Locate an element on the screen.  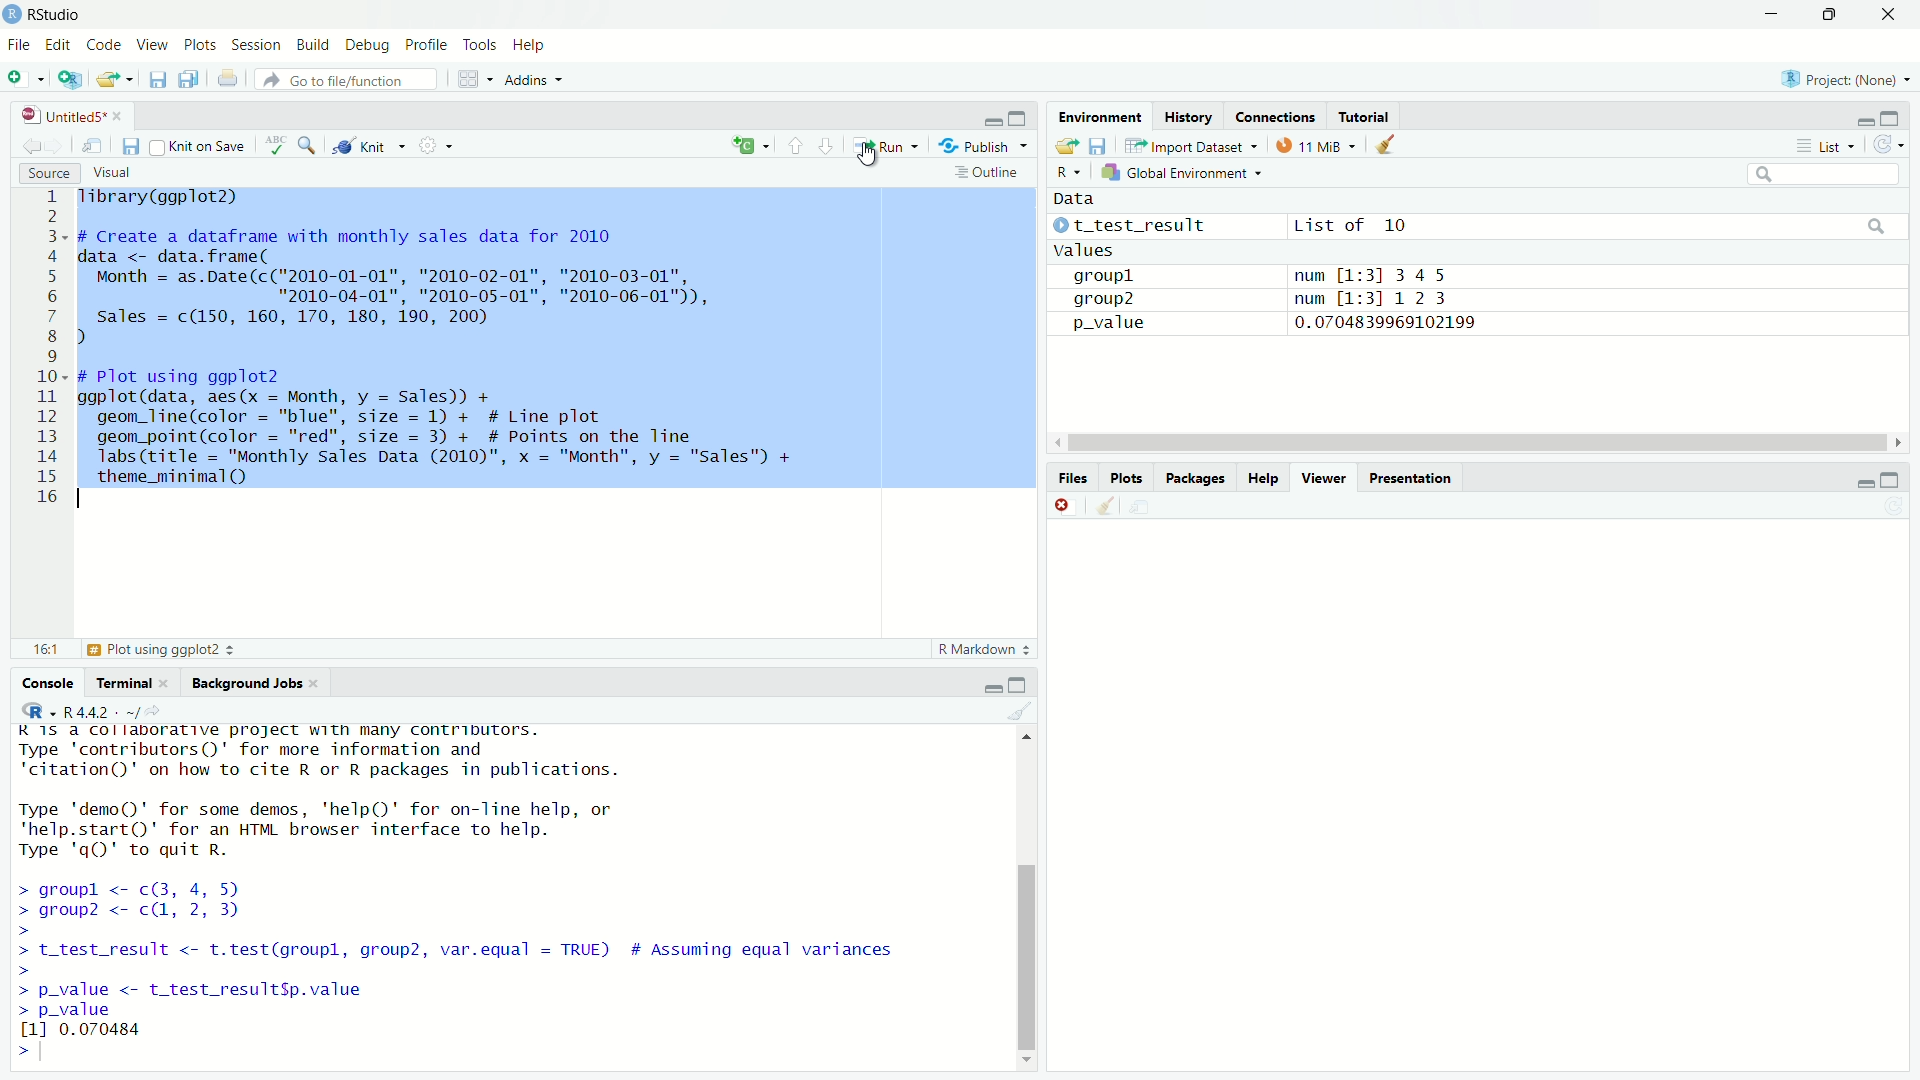
clear workspace is located at coordinates (1102, 508).